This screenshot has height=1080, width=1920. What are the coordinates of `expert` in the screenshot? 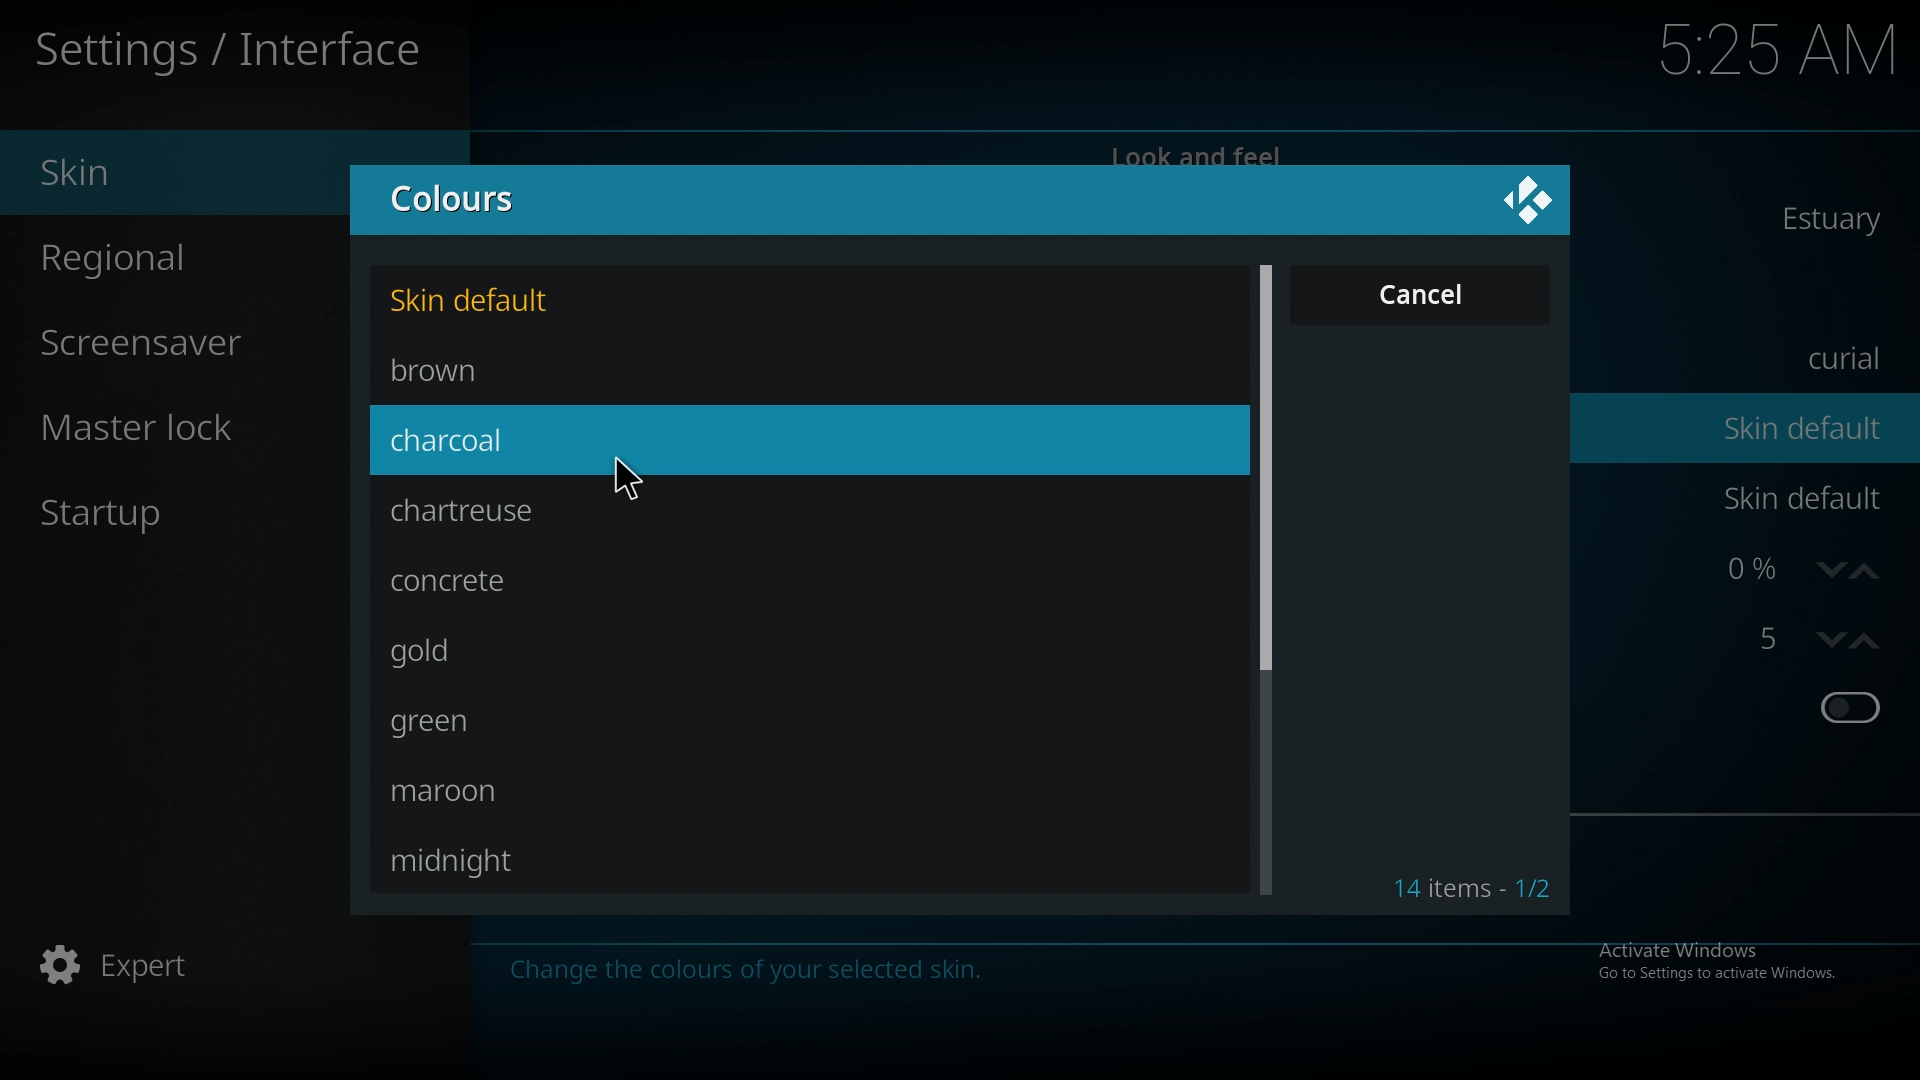 It's located at (159, 967).